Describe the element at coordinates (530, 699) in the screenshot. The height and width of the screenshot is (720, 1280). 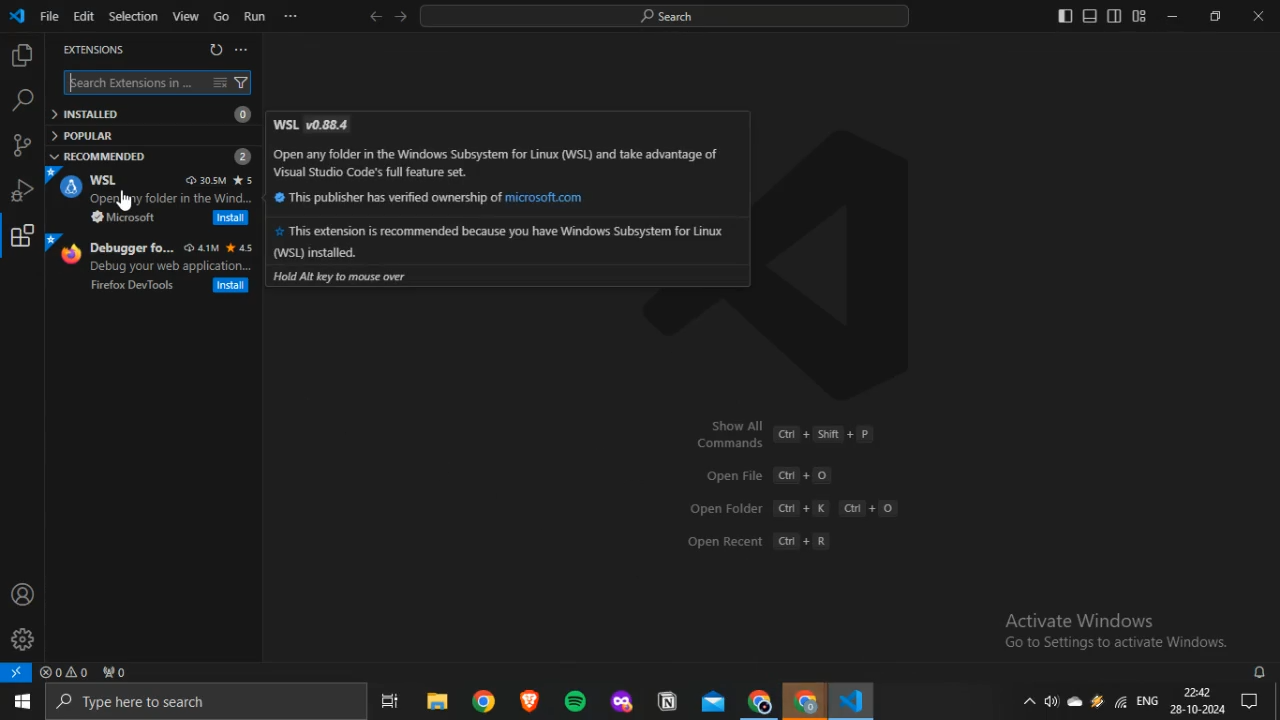
I see `brave` at that location.